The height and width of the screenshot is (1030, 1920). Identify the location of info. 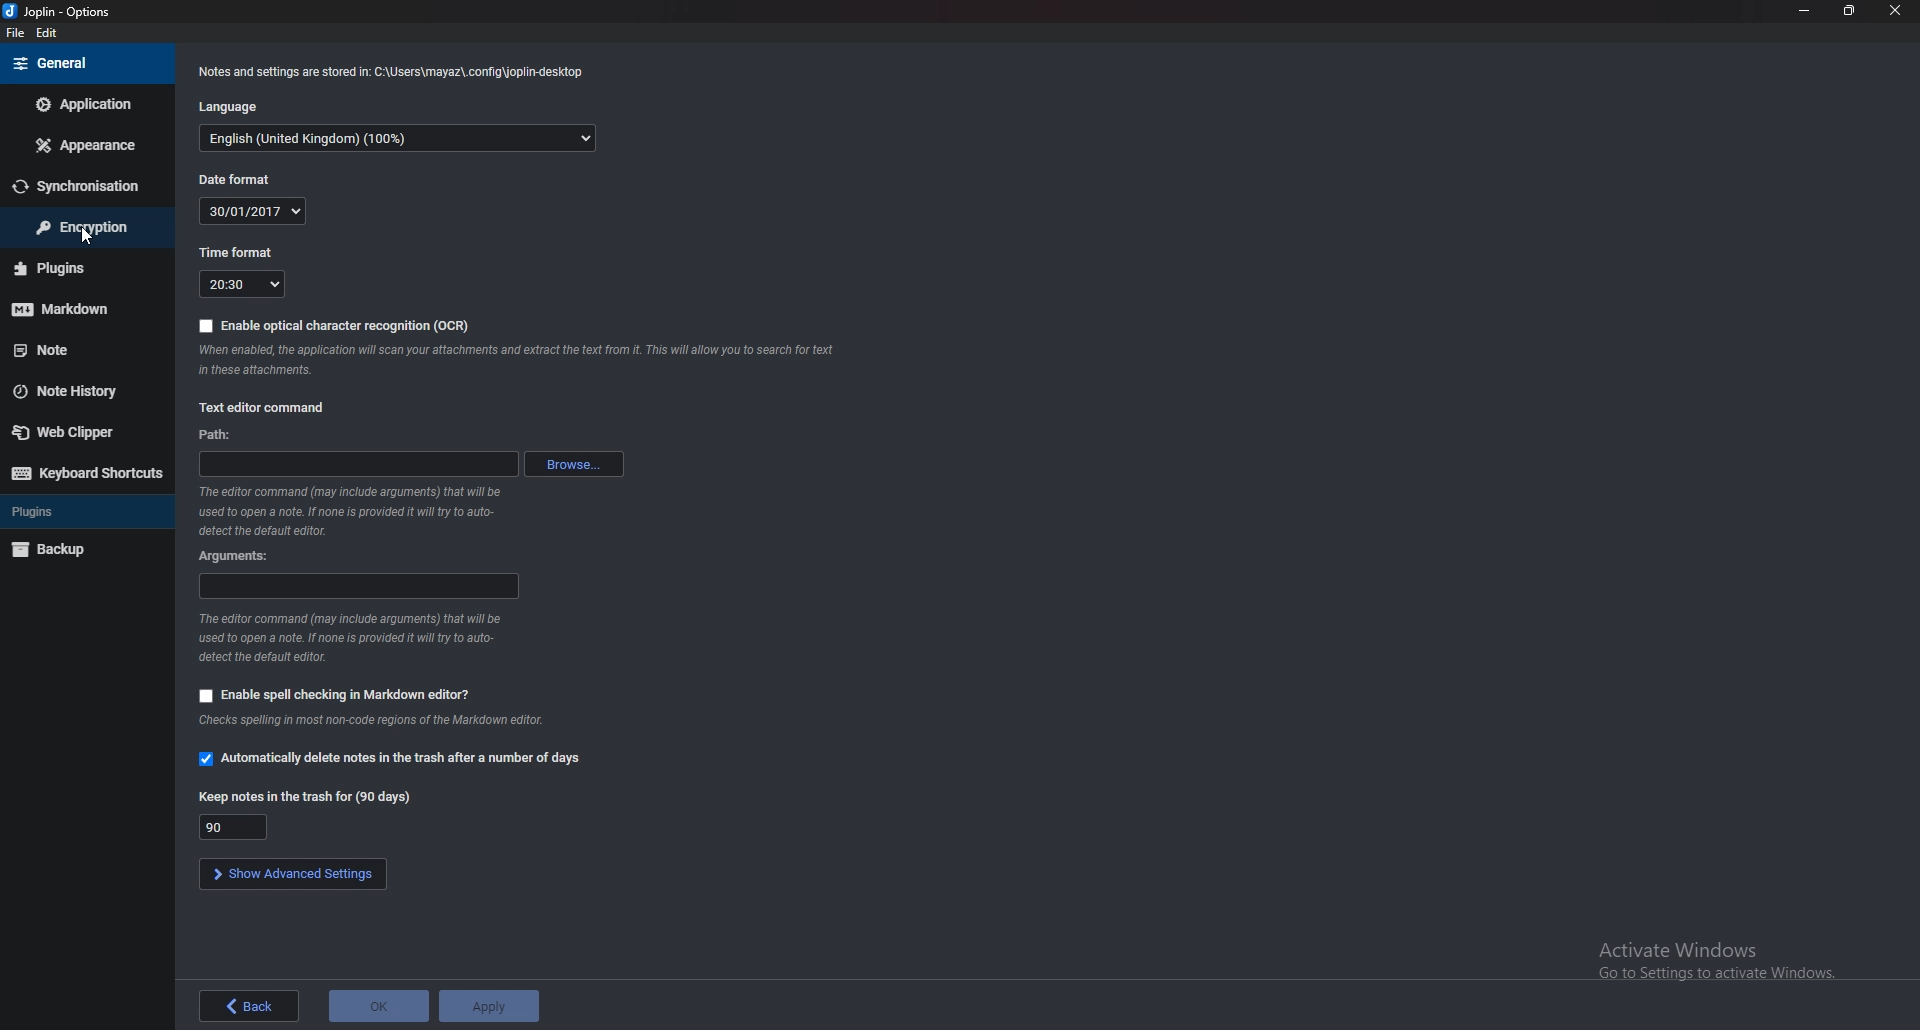
(351, 637).